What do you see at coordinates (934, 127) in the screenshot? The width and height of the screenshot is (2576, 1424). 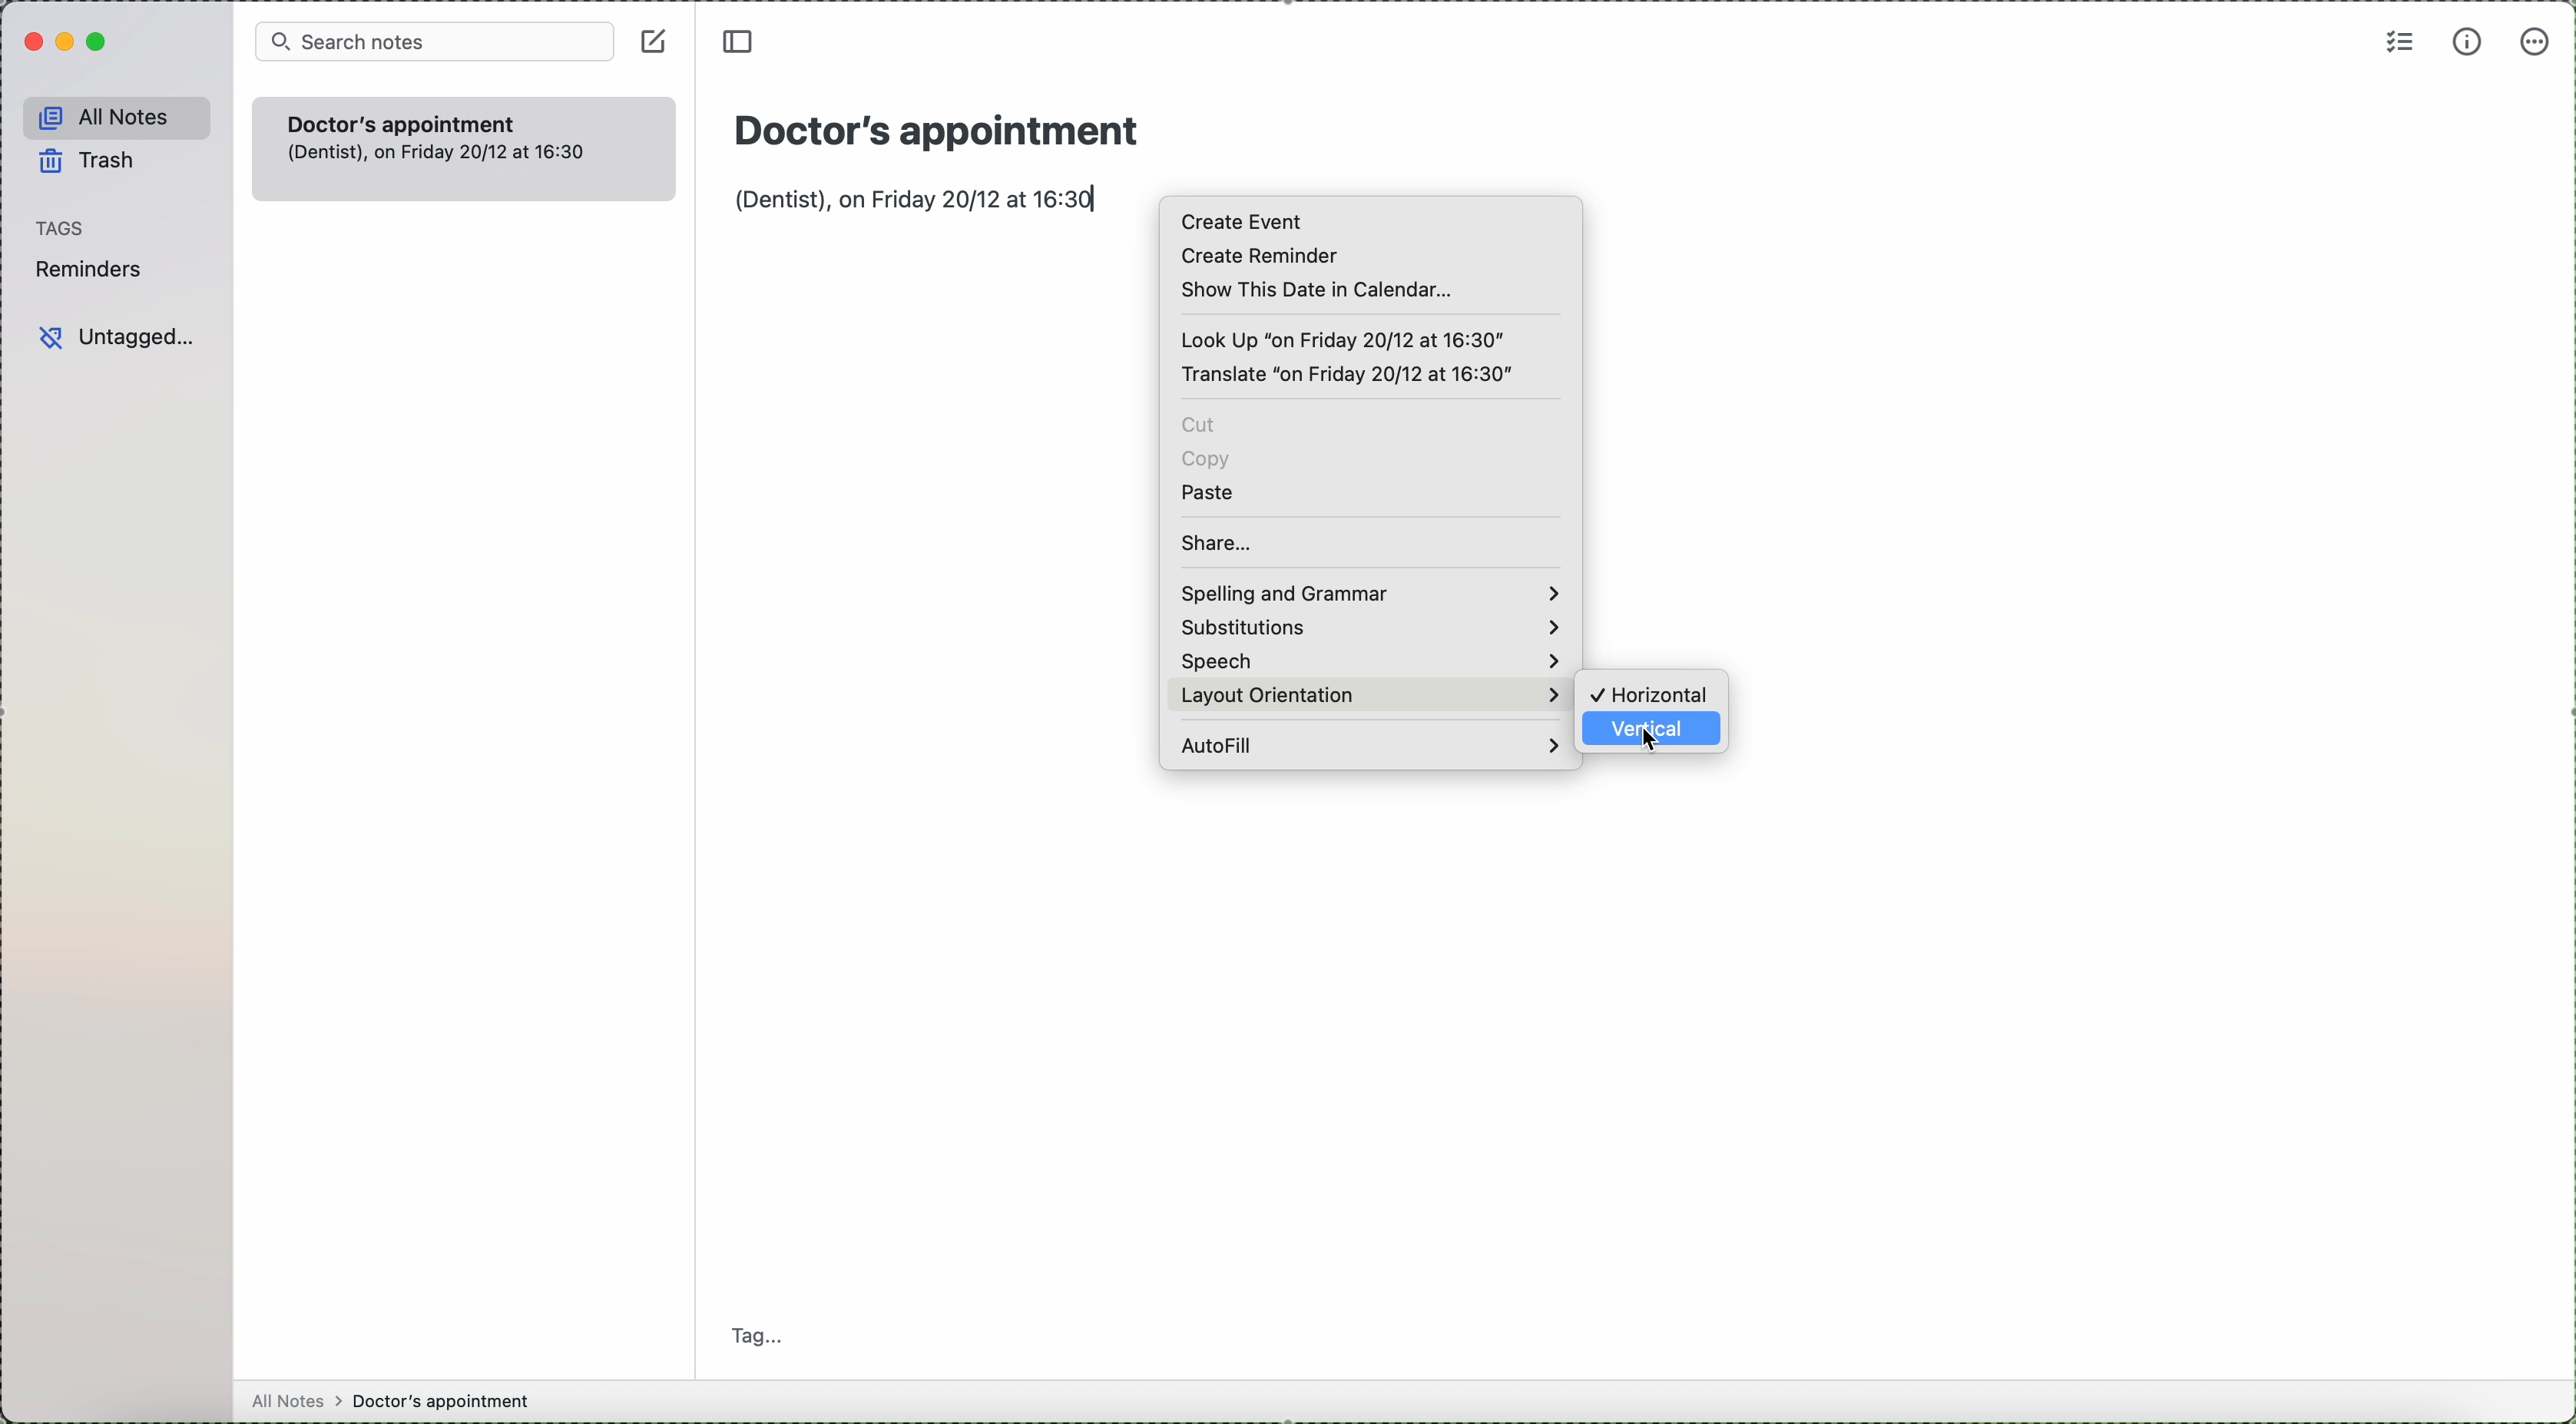 I see `title: Doctor's appointment` at bounding box center [934, 127].